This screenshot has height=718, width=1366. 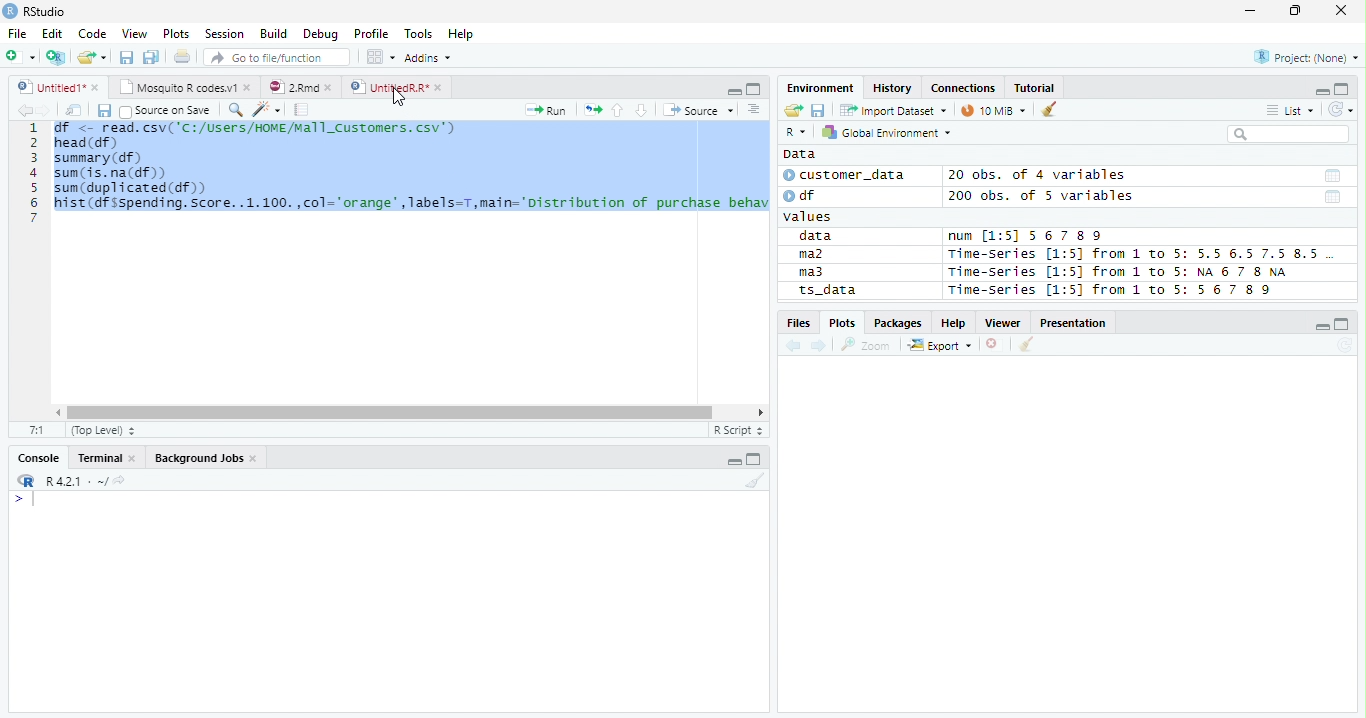 What do you see at coordinates (1027, 344) in the screenshot?
I see `Clean` at bounding box center [1027, 344].